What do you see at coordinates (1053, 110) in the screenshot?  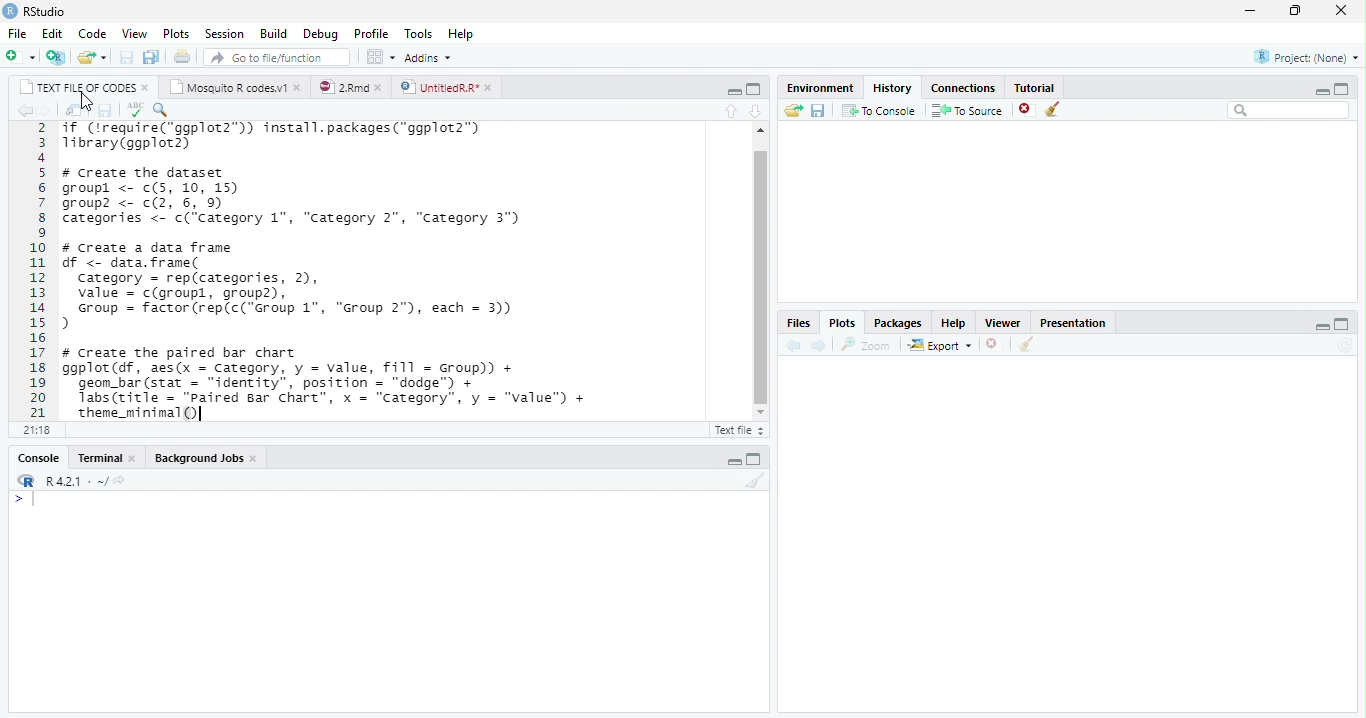 I see `clear all objects` at bounding box center [1053, 110].